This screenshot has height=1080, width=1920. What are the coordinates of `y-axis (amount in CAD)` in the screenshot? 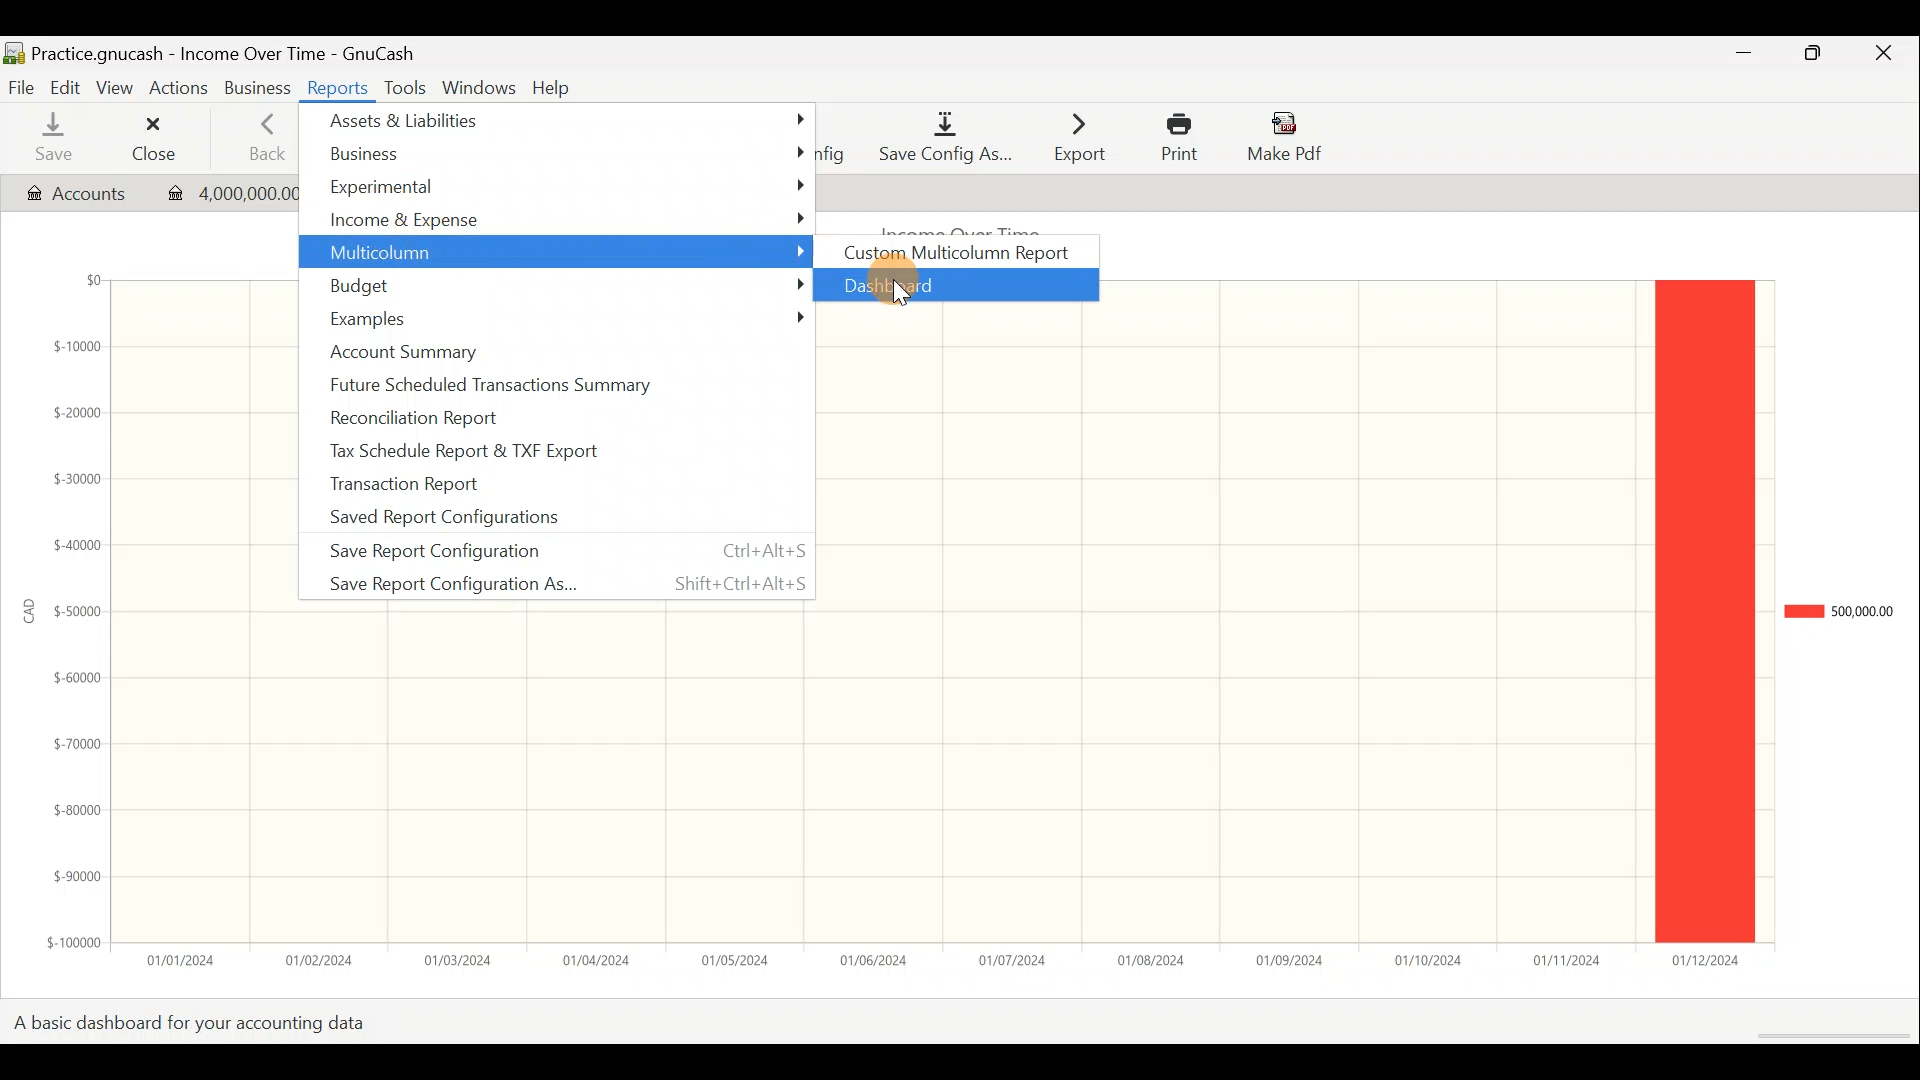 It's located at (63, 613).